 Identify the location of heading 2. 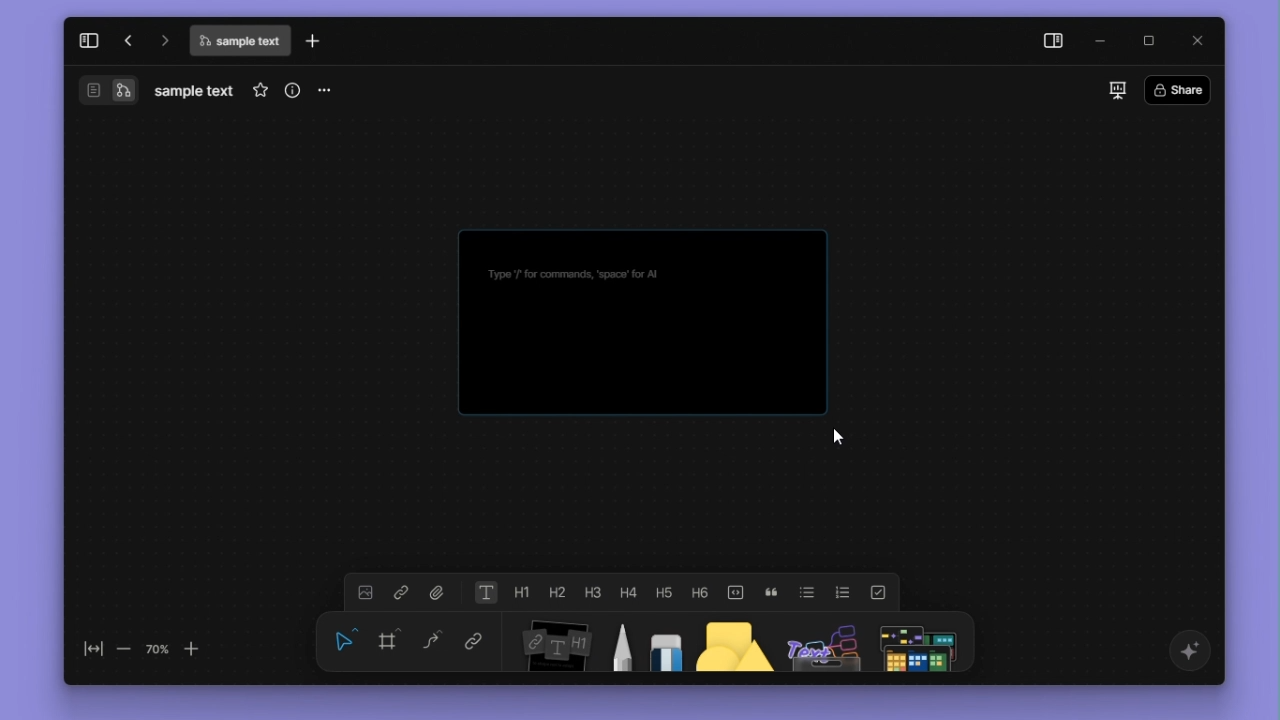
(555, 592).